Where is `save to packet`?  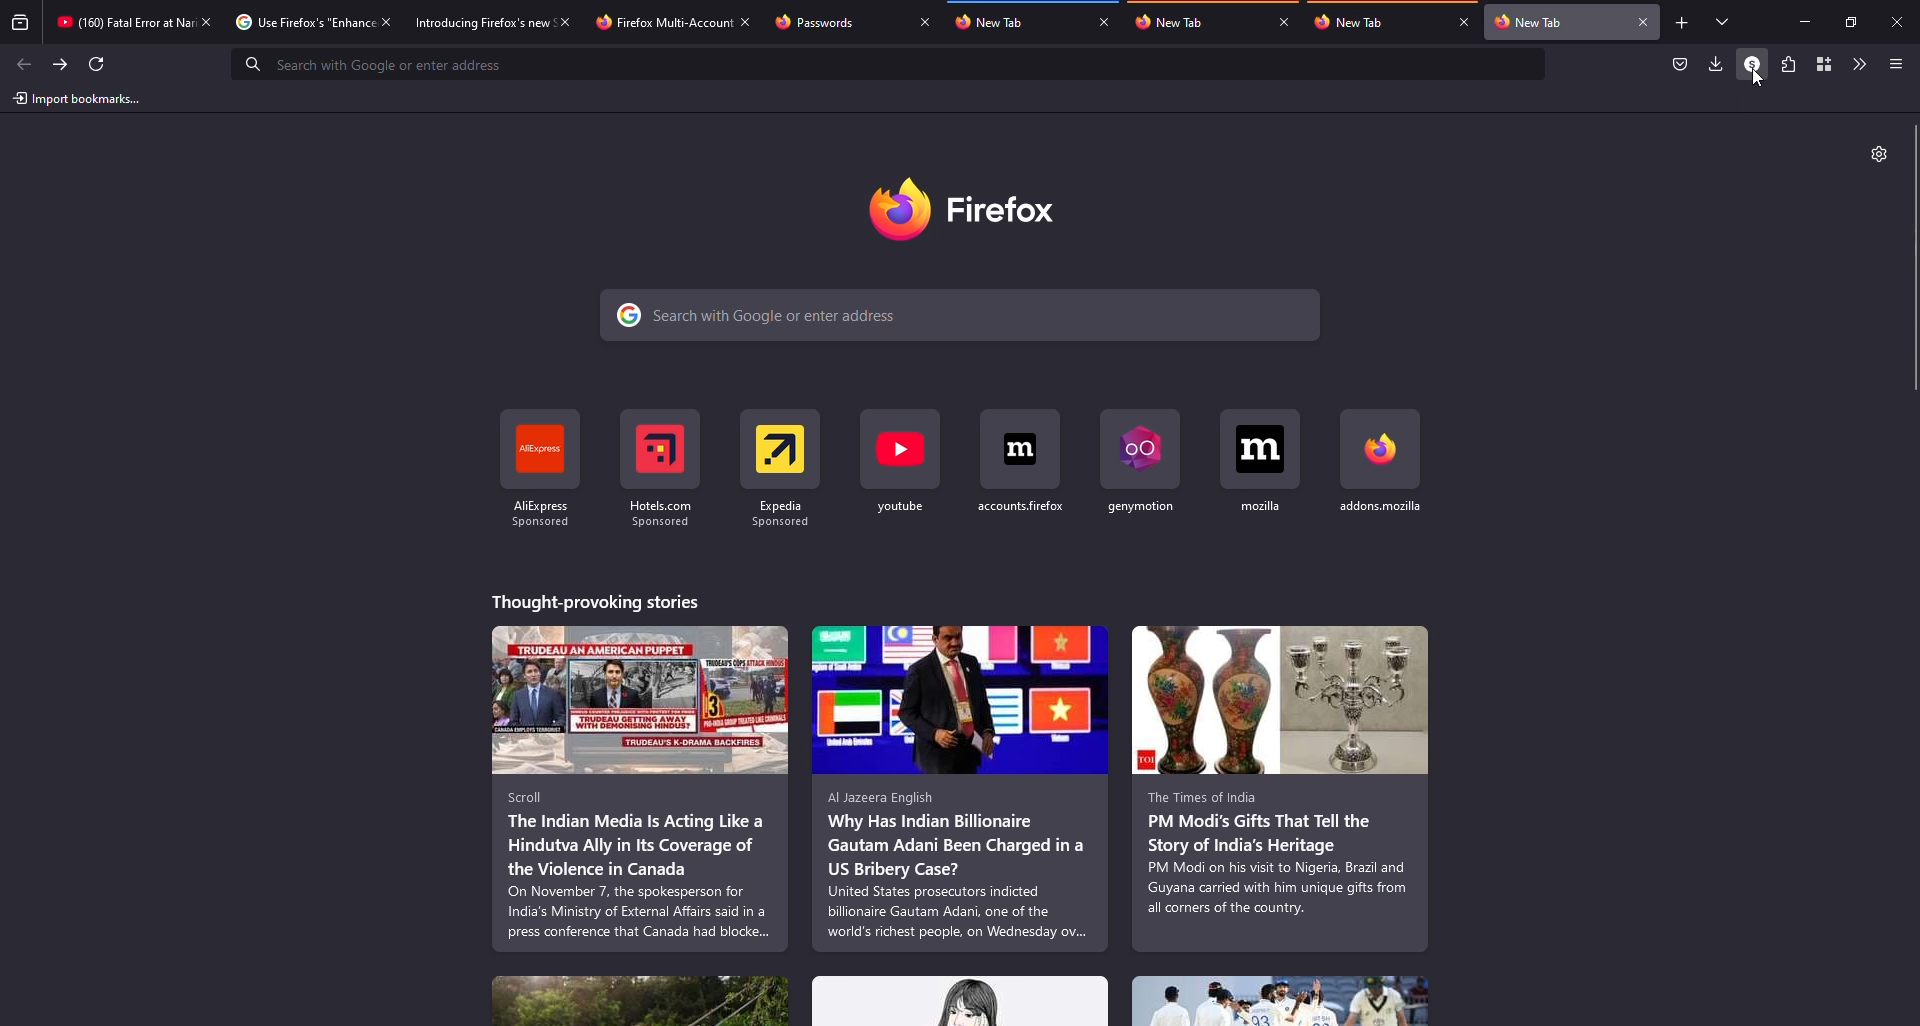 save to packet is located at coordinates (1676, 64).